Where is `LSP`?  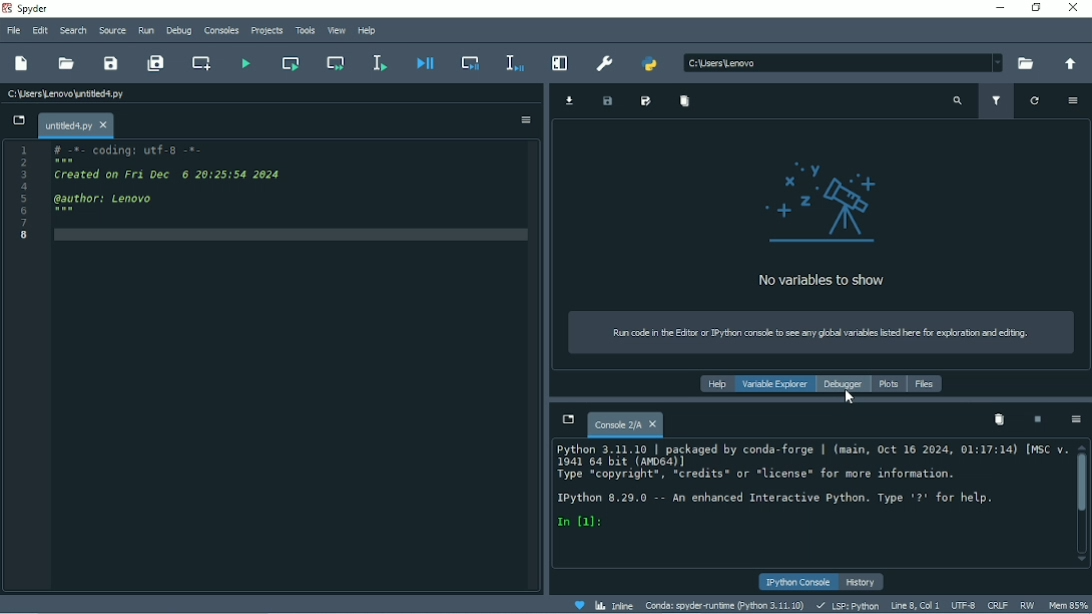 LSP is located at coordinates (847, 605).